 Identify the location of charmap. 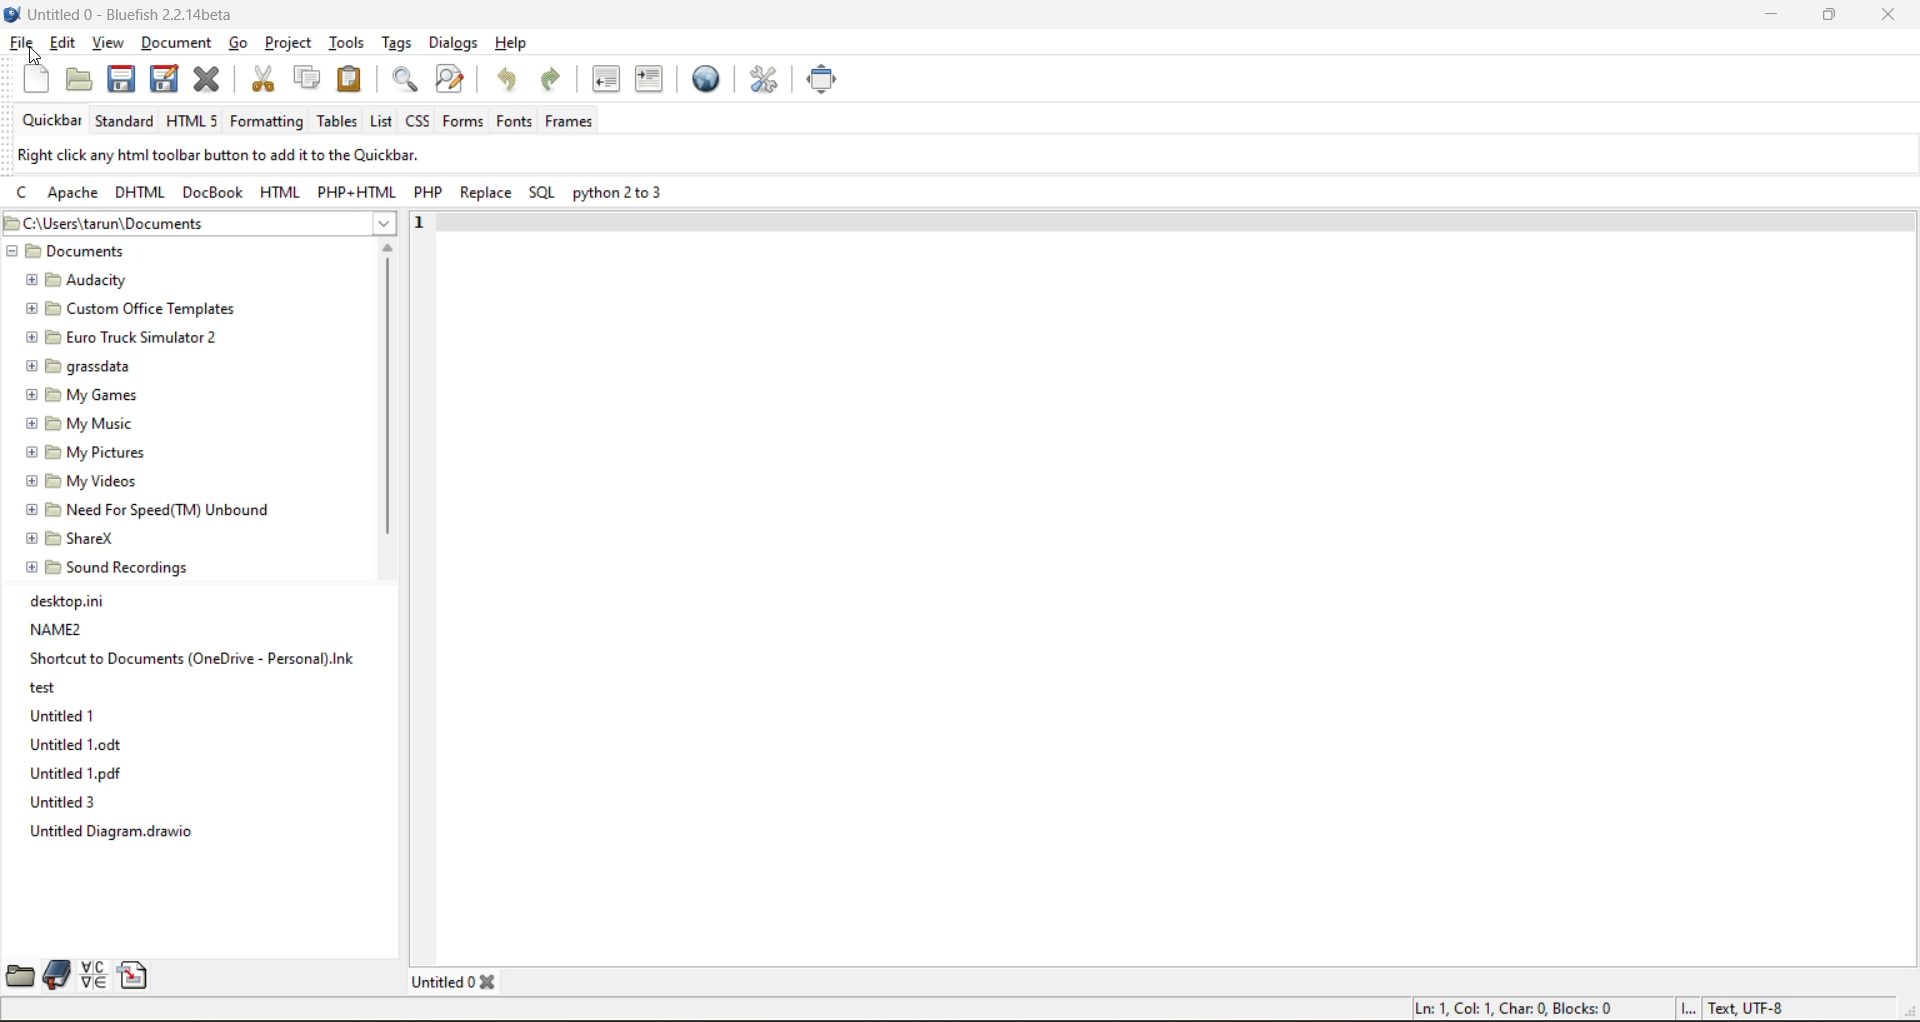
(93, 976).